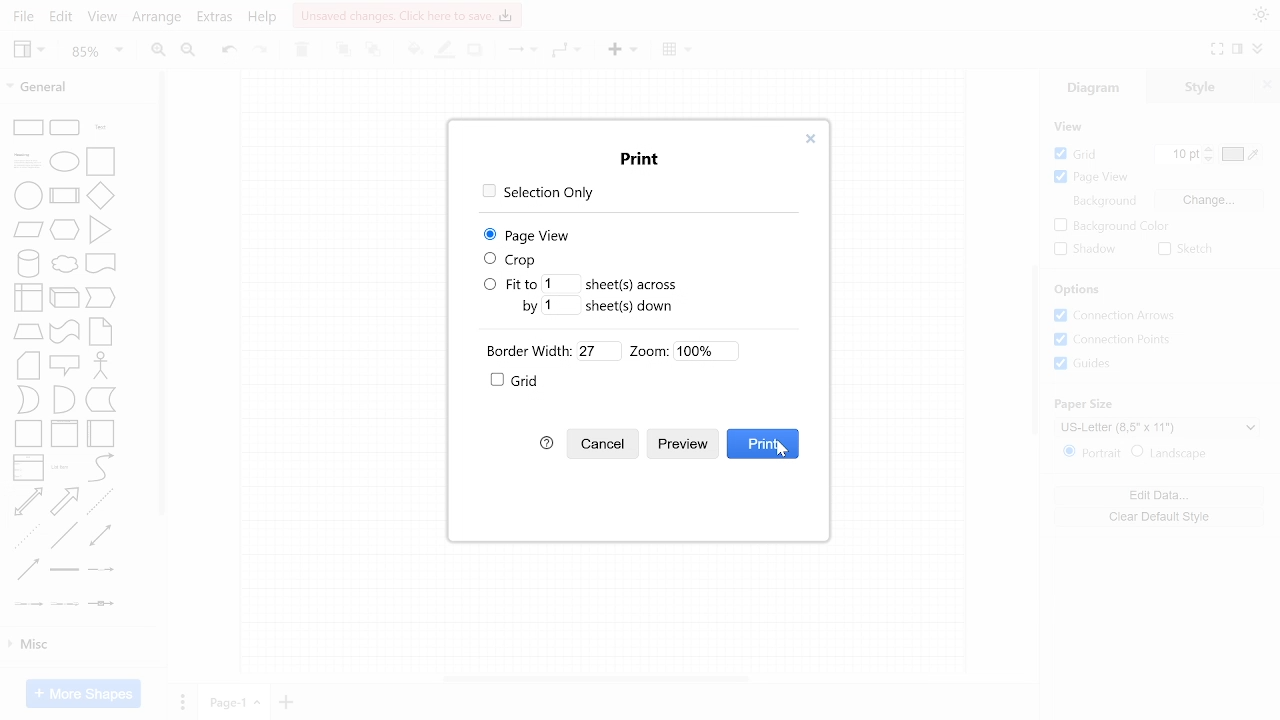 This screenshot has height=720, width=1280. Describe the element at coordinates (81, 645) in the screenshot. I see `Misc` at that location.